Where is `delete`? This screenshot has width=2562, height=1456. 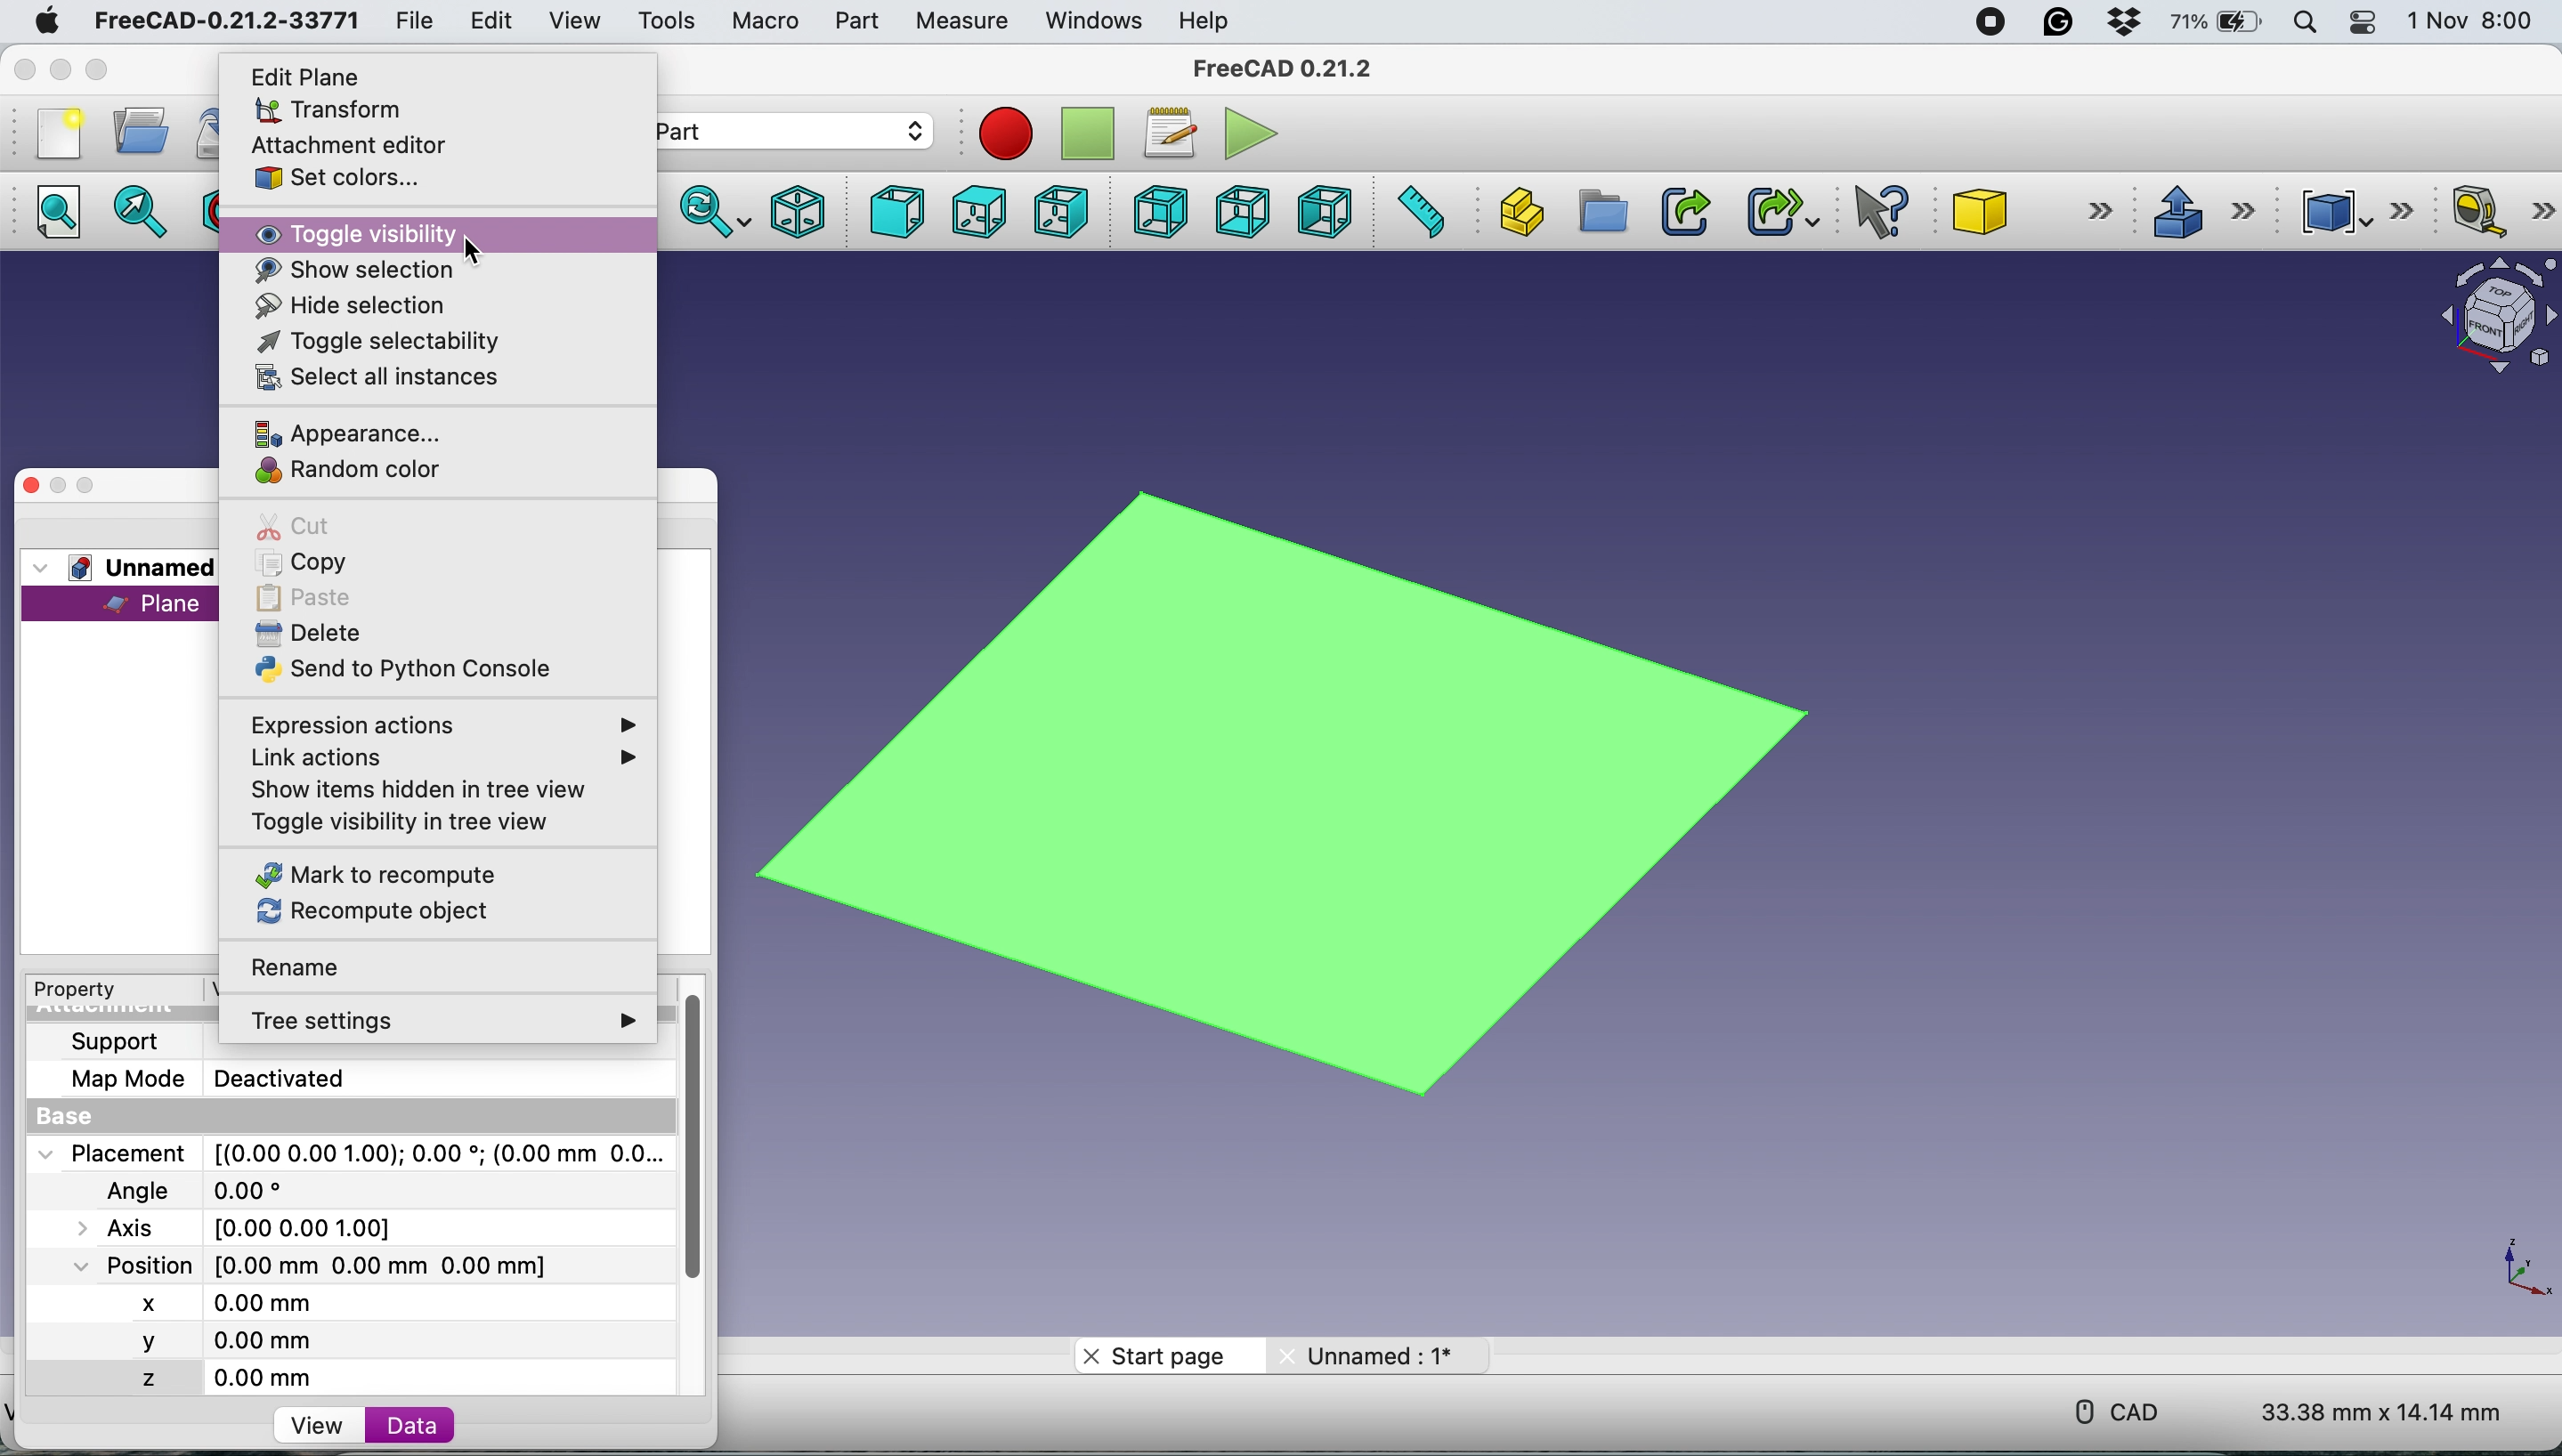 delete is located at coordinates (311, 633).